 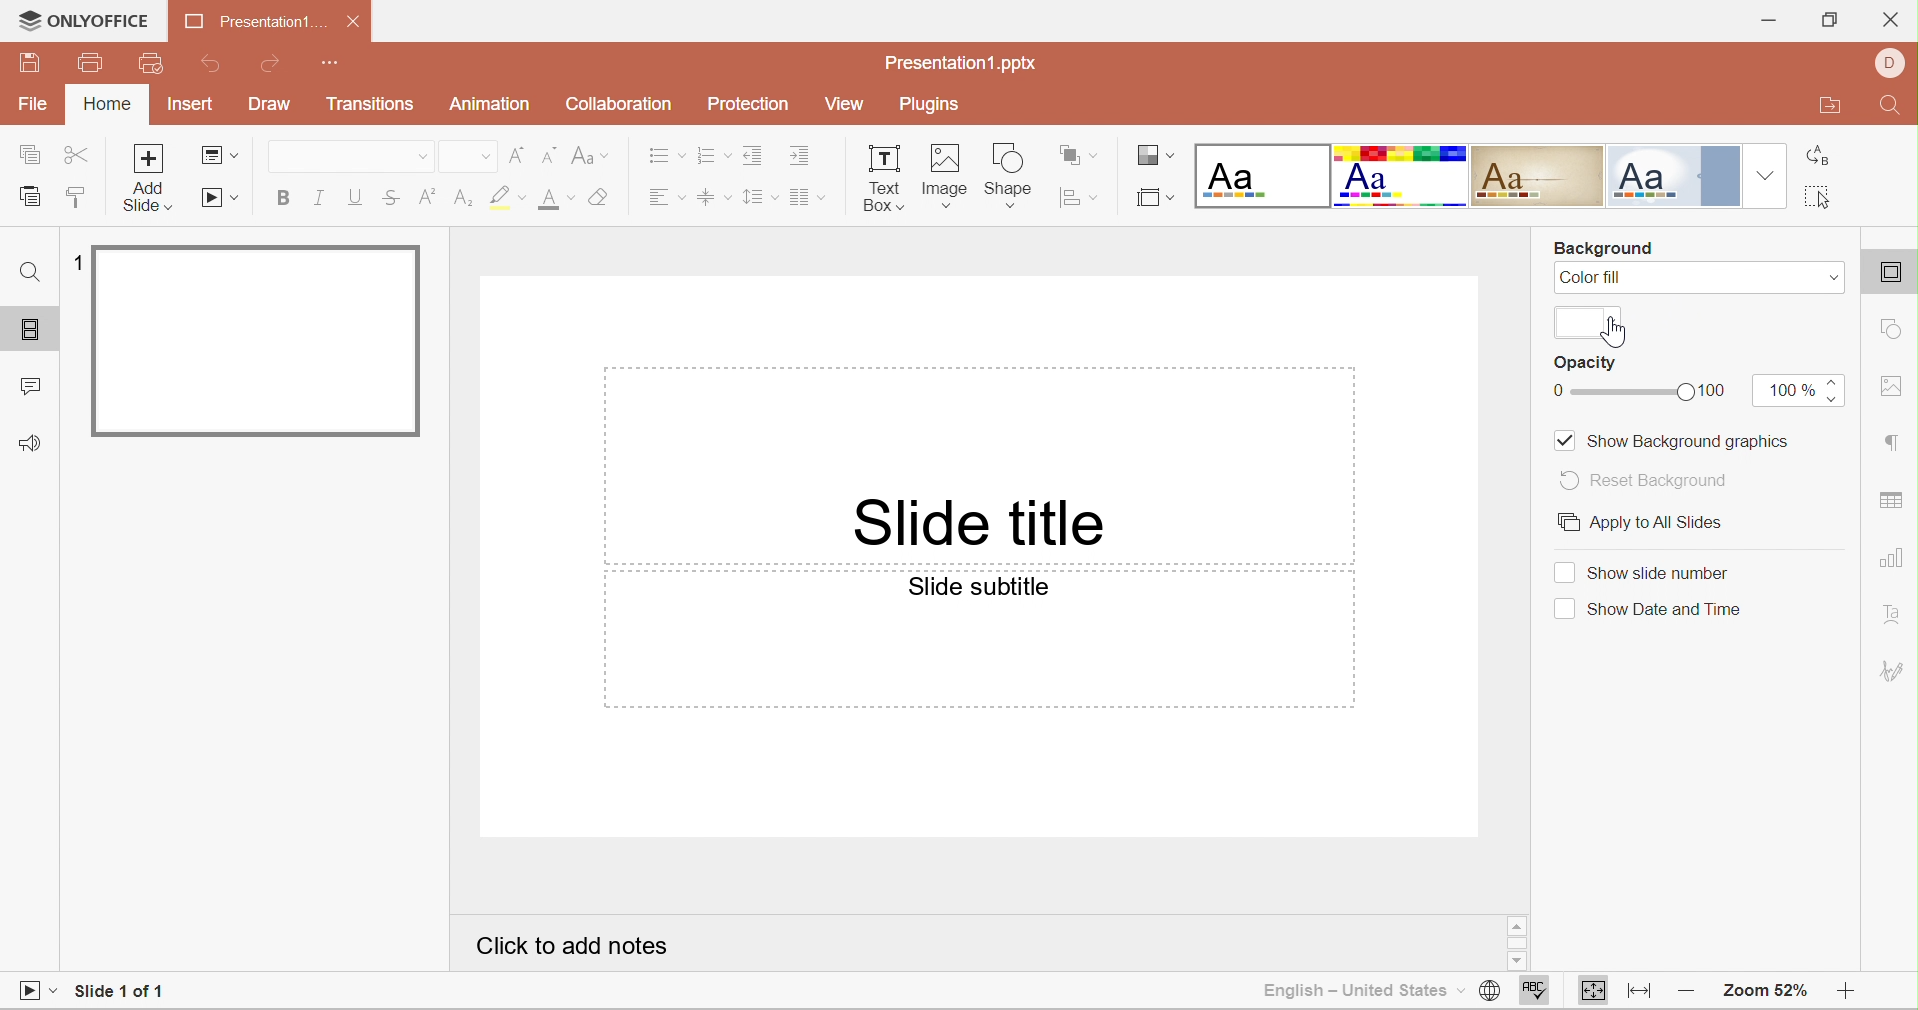 What do you see at coordinates (1155, 198) in the screenshot?
I see `Select slide size` at bounding box center [1155, 198].